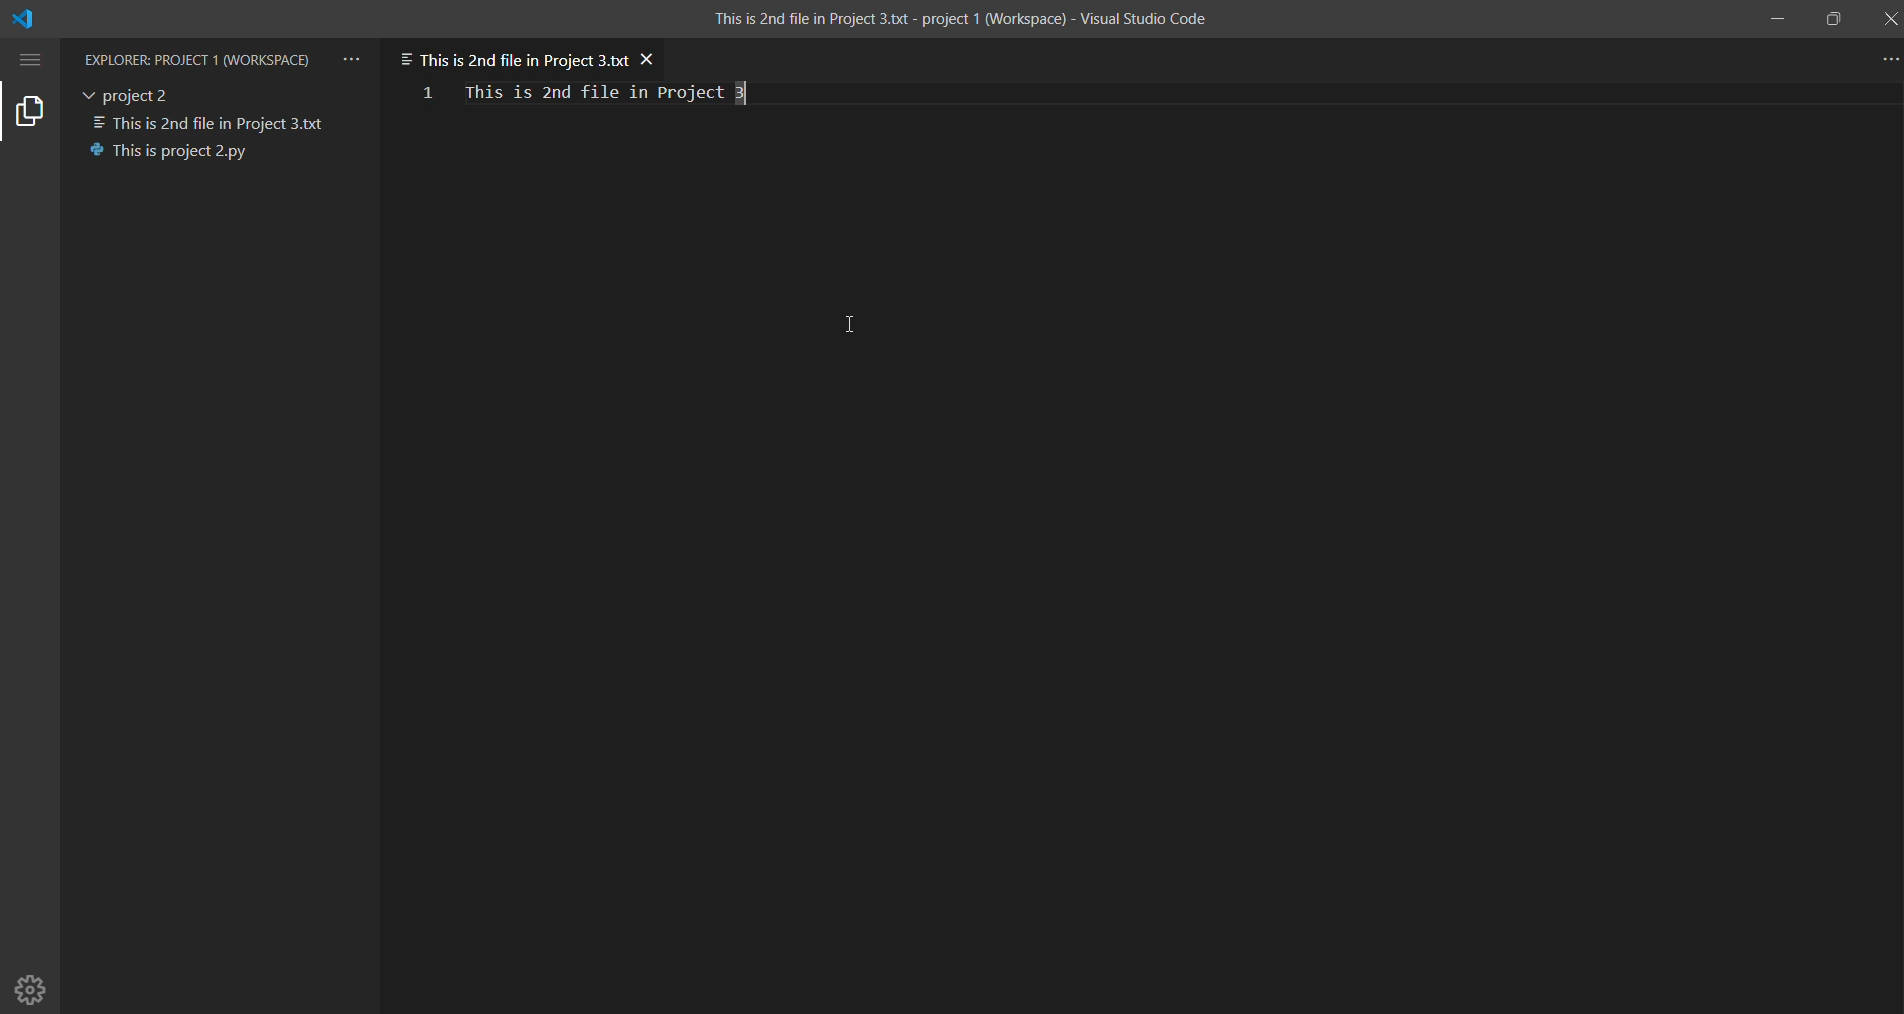 The height and width of the screenshot is (1014, 1904). Describe the element at coordinates (652, 54) in the screenshot. I see `close file` at that location.